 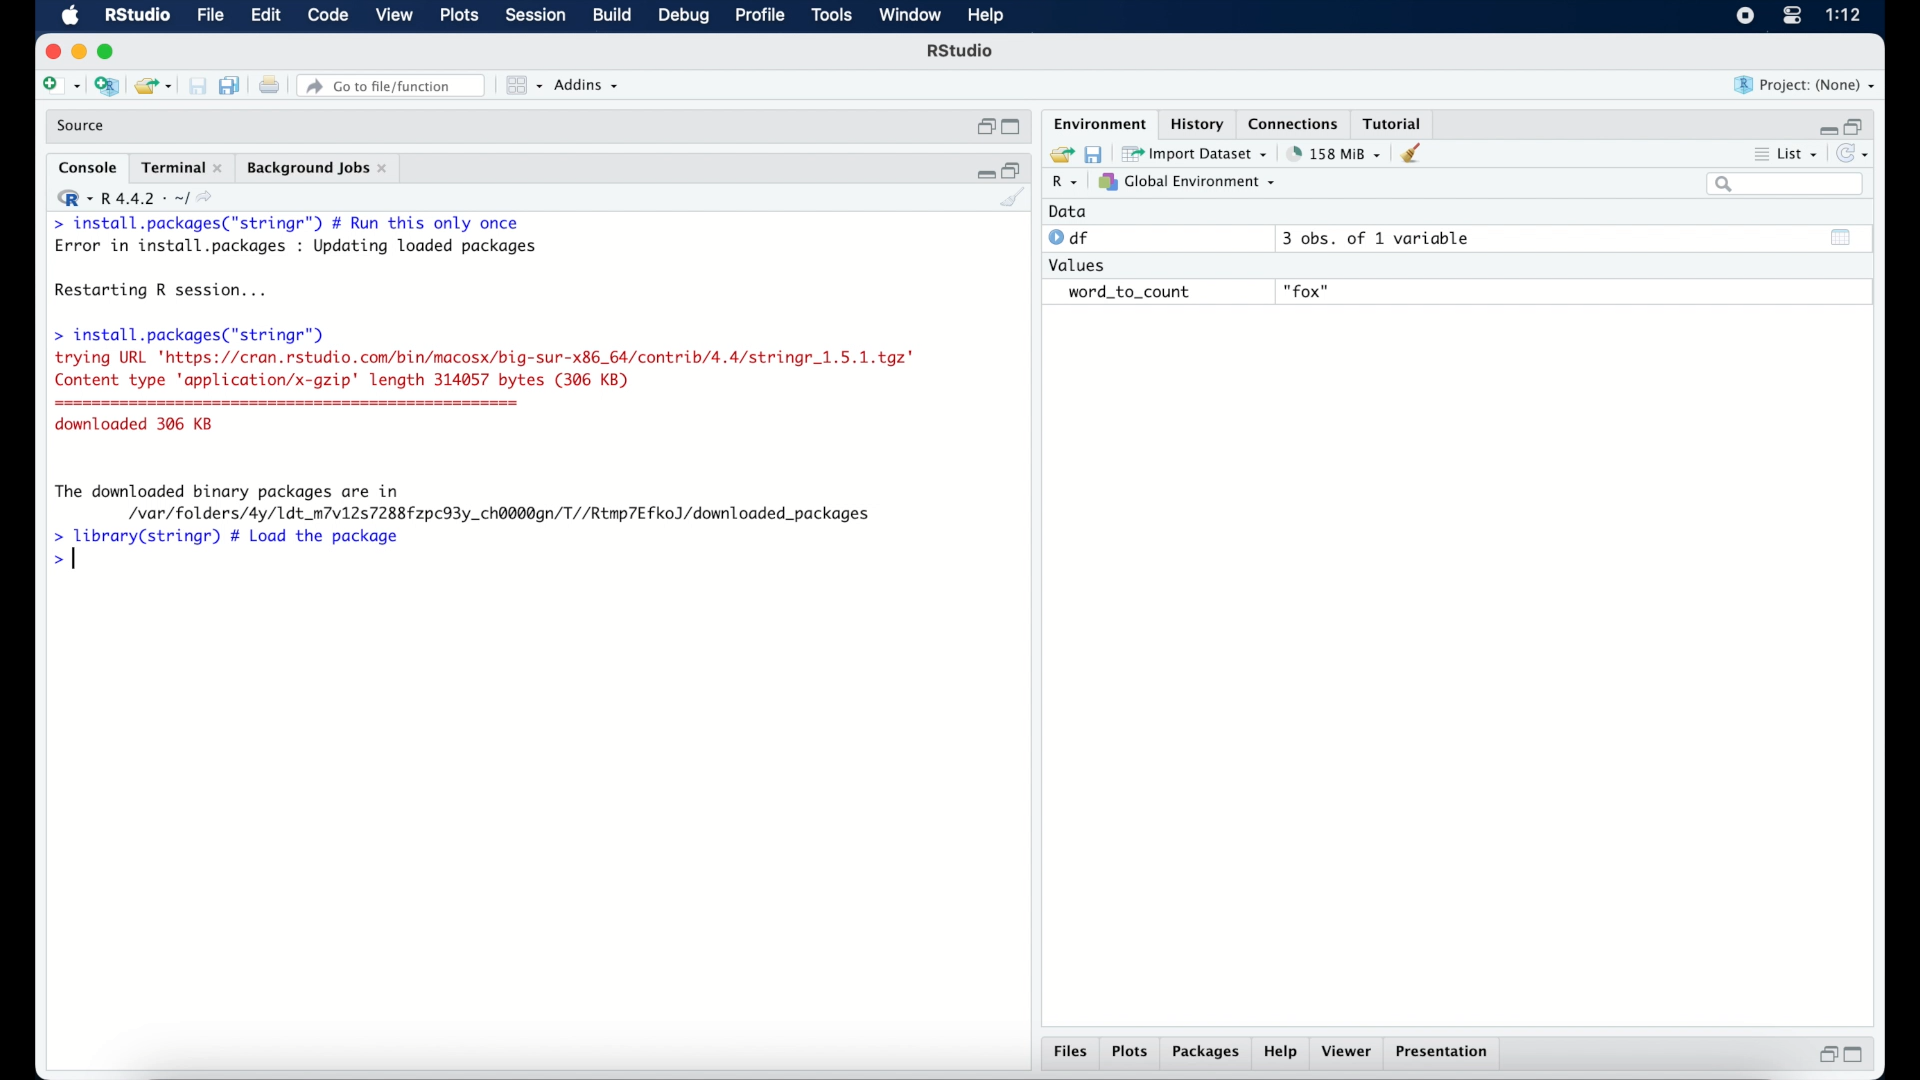 I want to click on project (none), so click(x=1805, y=85).